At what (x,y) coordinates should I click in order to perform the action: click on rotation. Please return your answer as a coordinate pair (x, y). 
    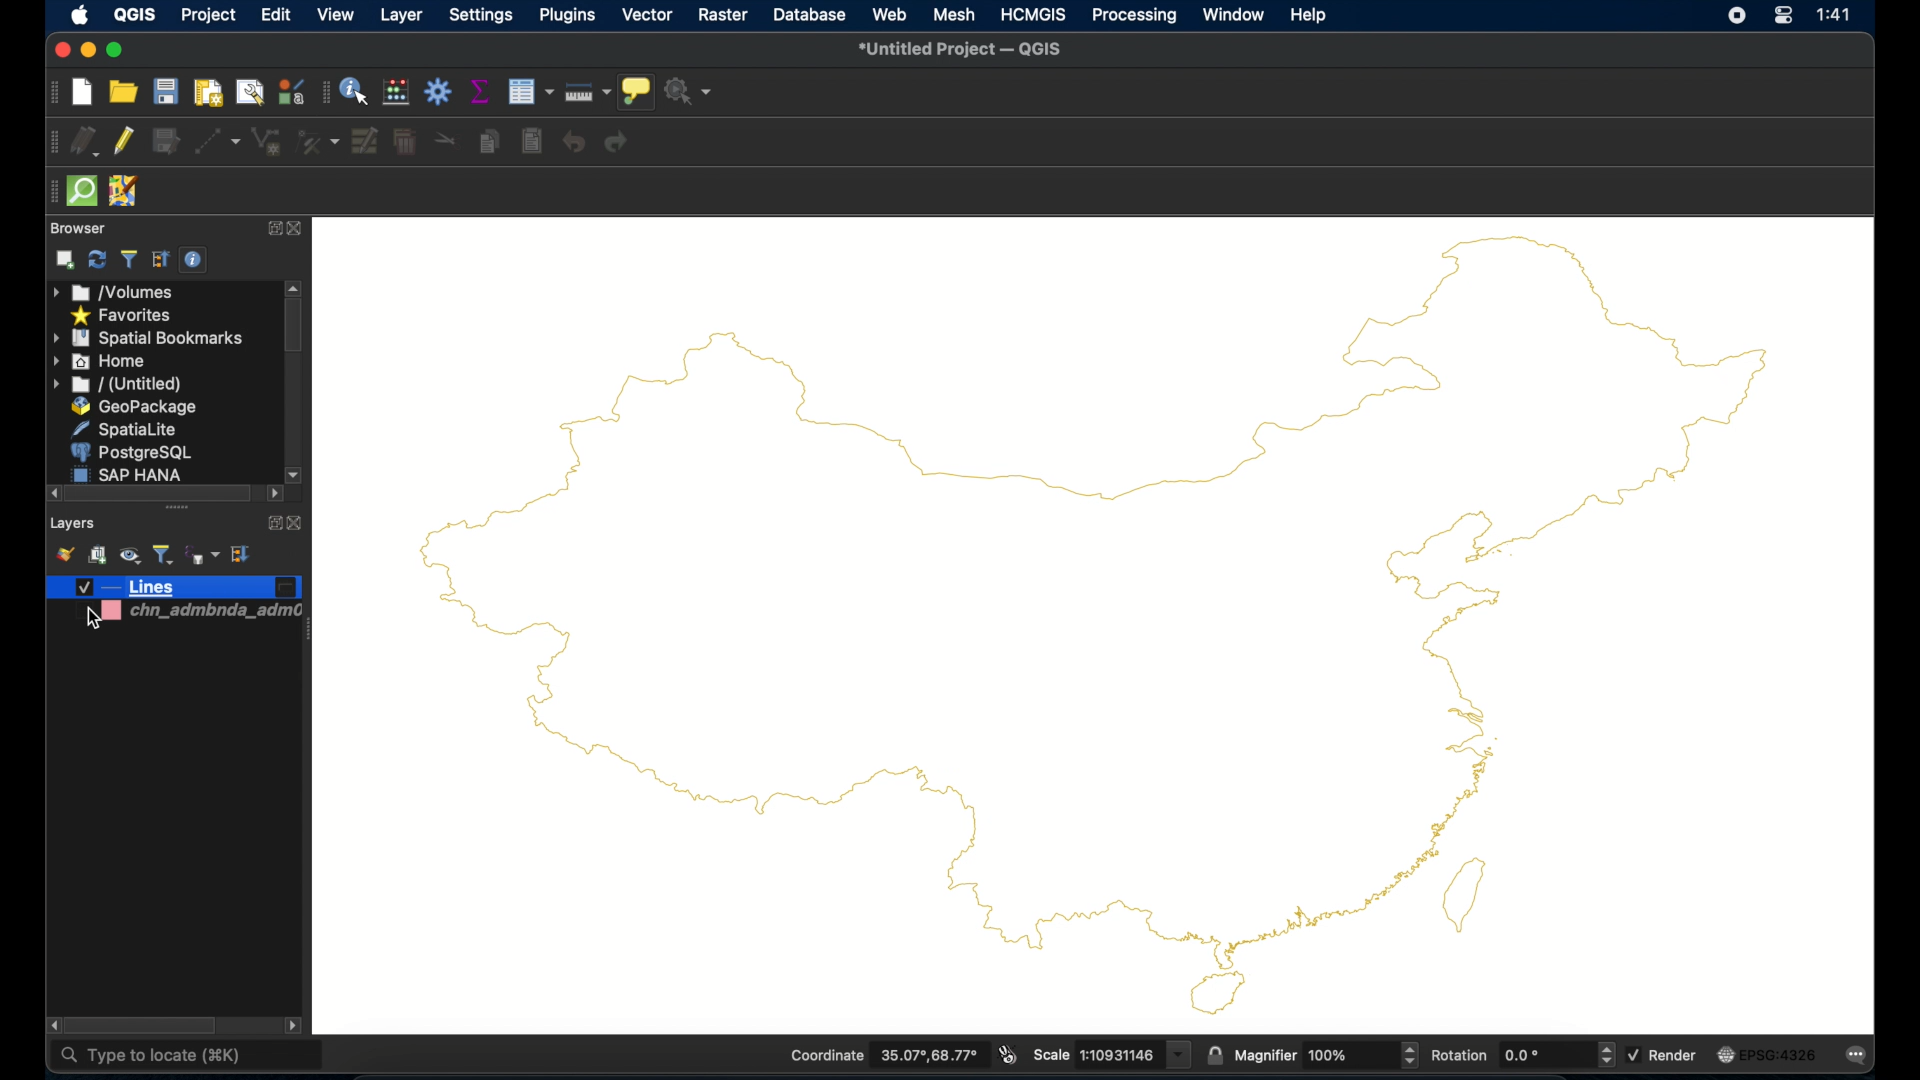
    Looking at the image, I should click on (1521, 1054).